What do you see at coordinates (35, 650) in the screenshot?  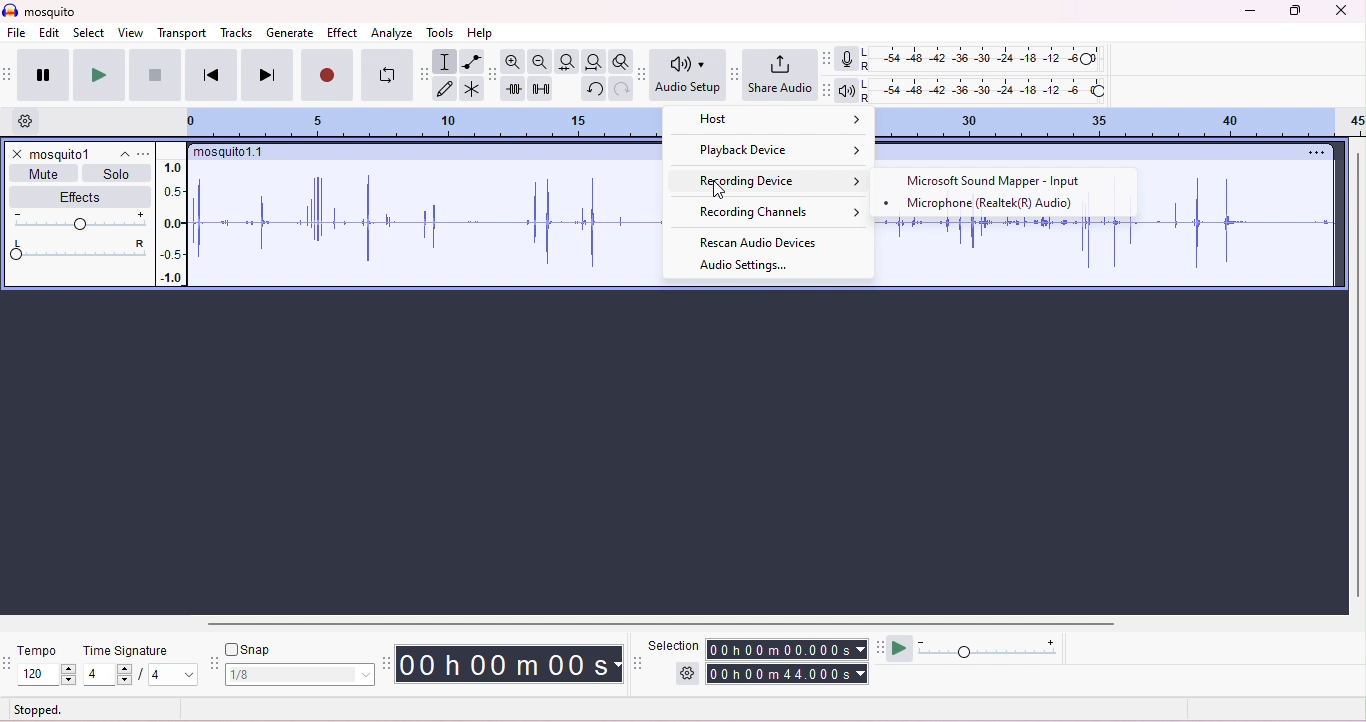 I see `tempo` at bounding box center [35, 650].